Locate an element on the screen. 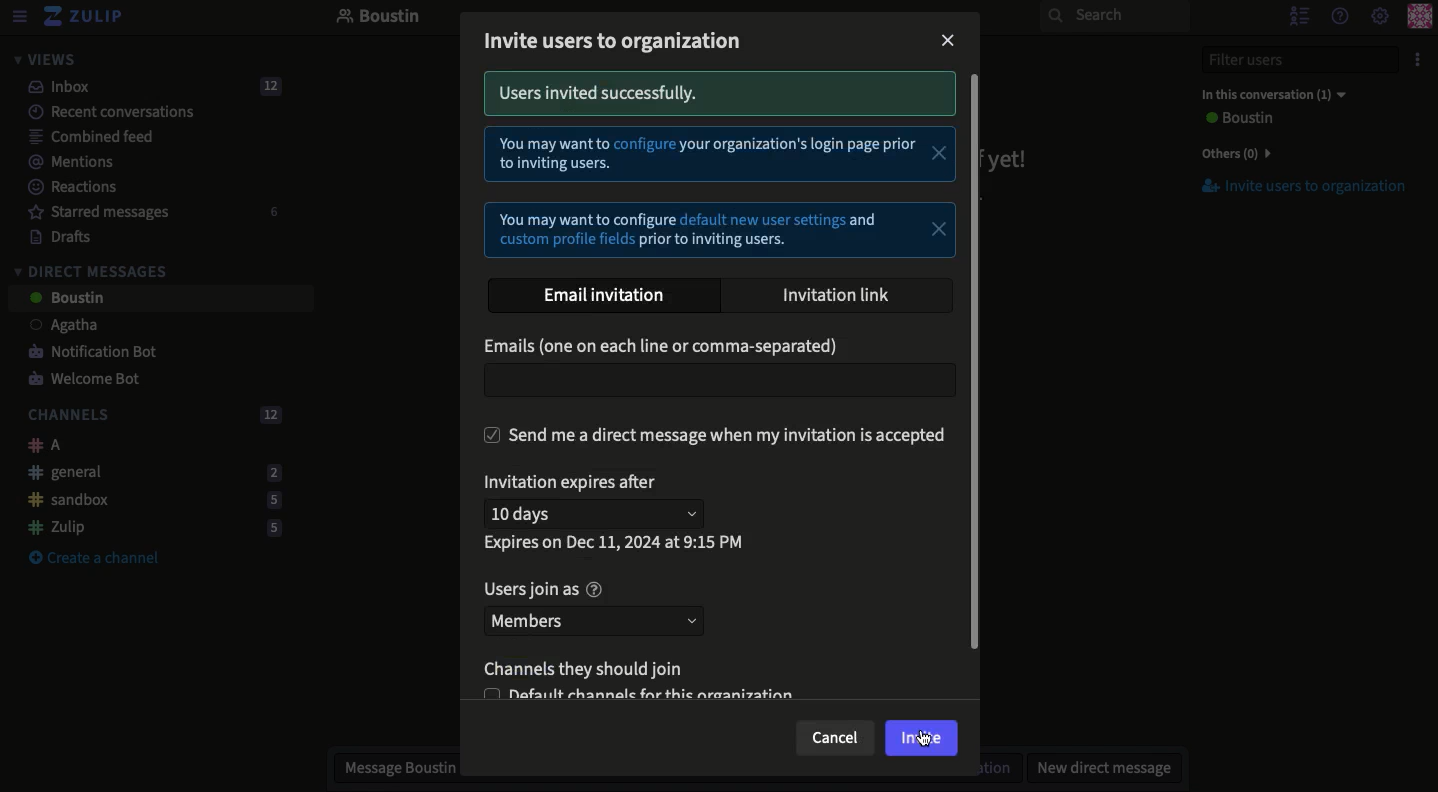 The width and height of the screenshot is (1438, 792). Invite users to organization is located at coordinates (1293, 187).